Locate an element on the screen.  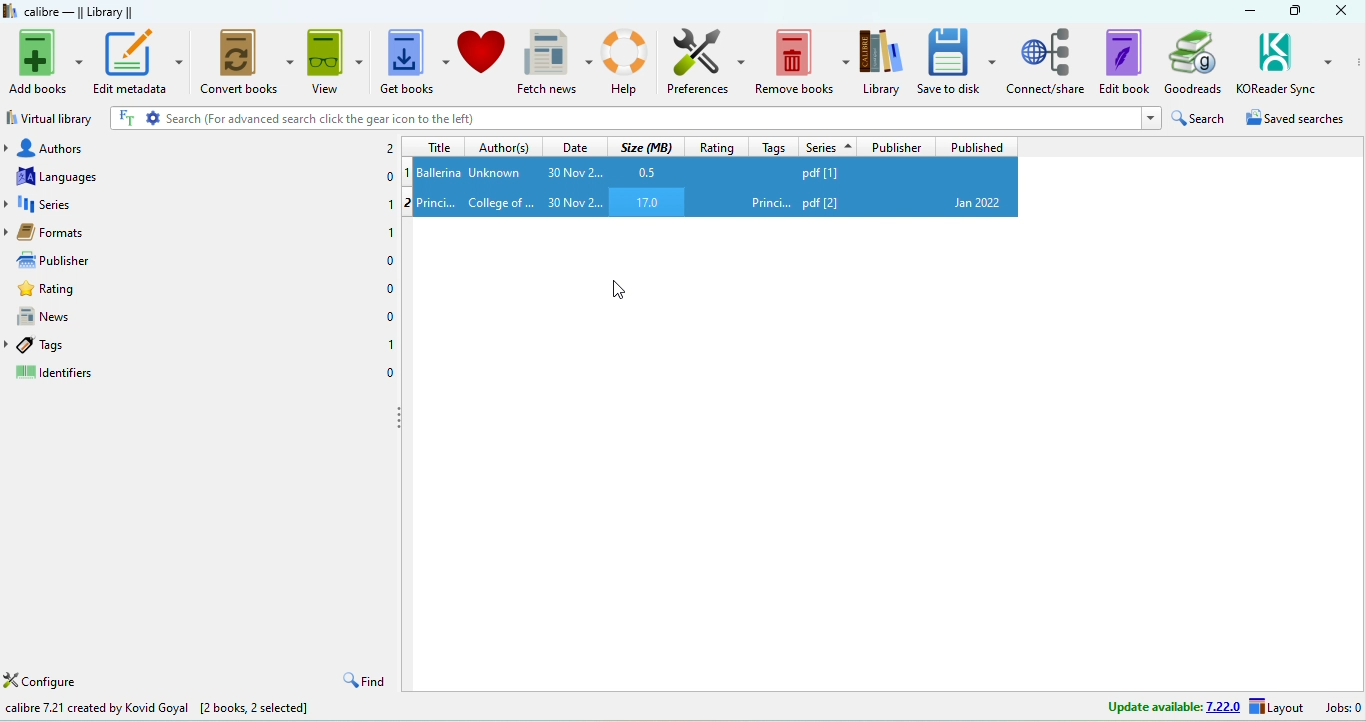
size is located at coordinates (648, 147).